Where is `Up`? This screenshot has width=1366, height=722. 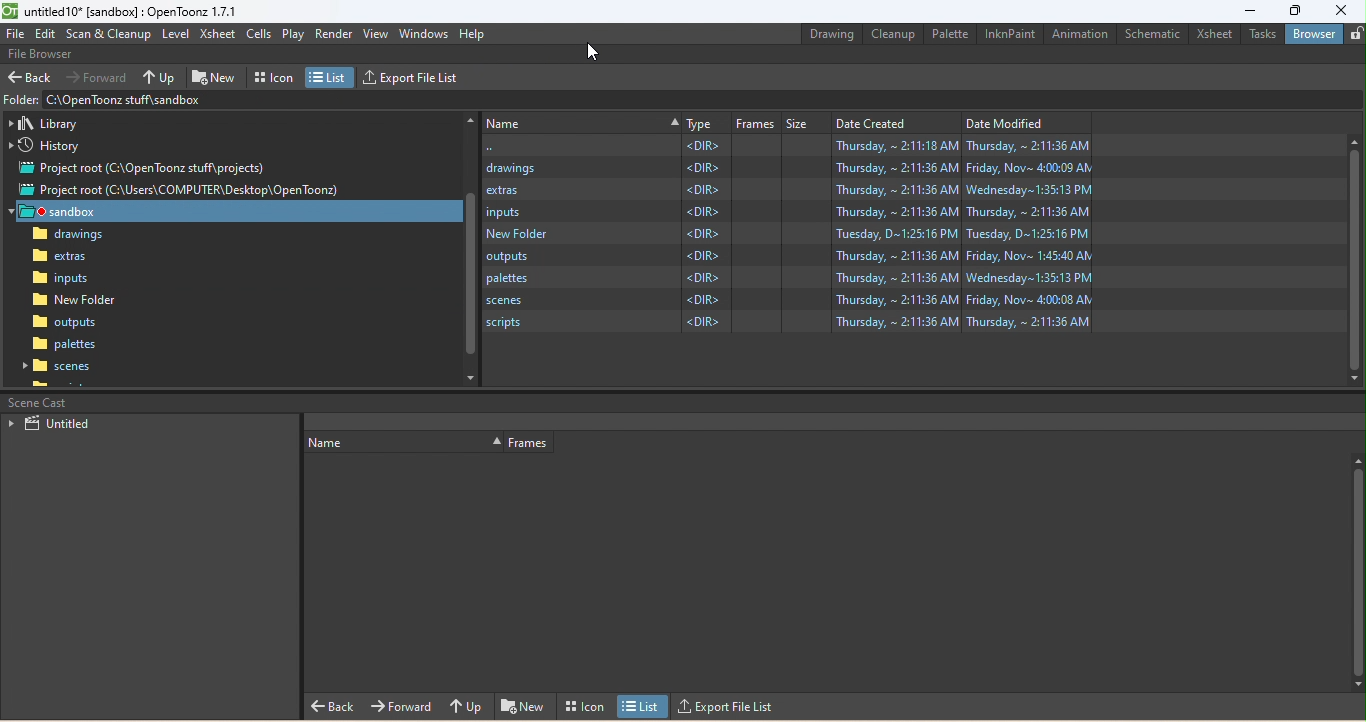
Up is located at coordinates (469, 703).